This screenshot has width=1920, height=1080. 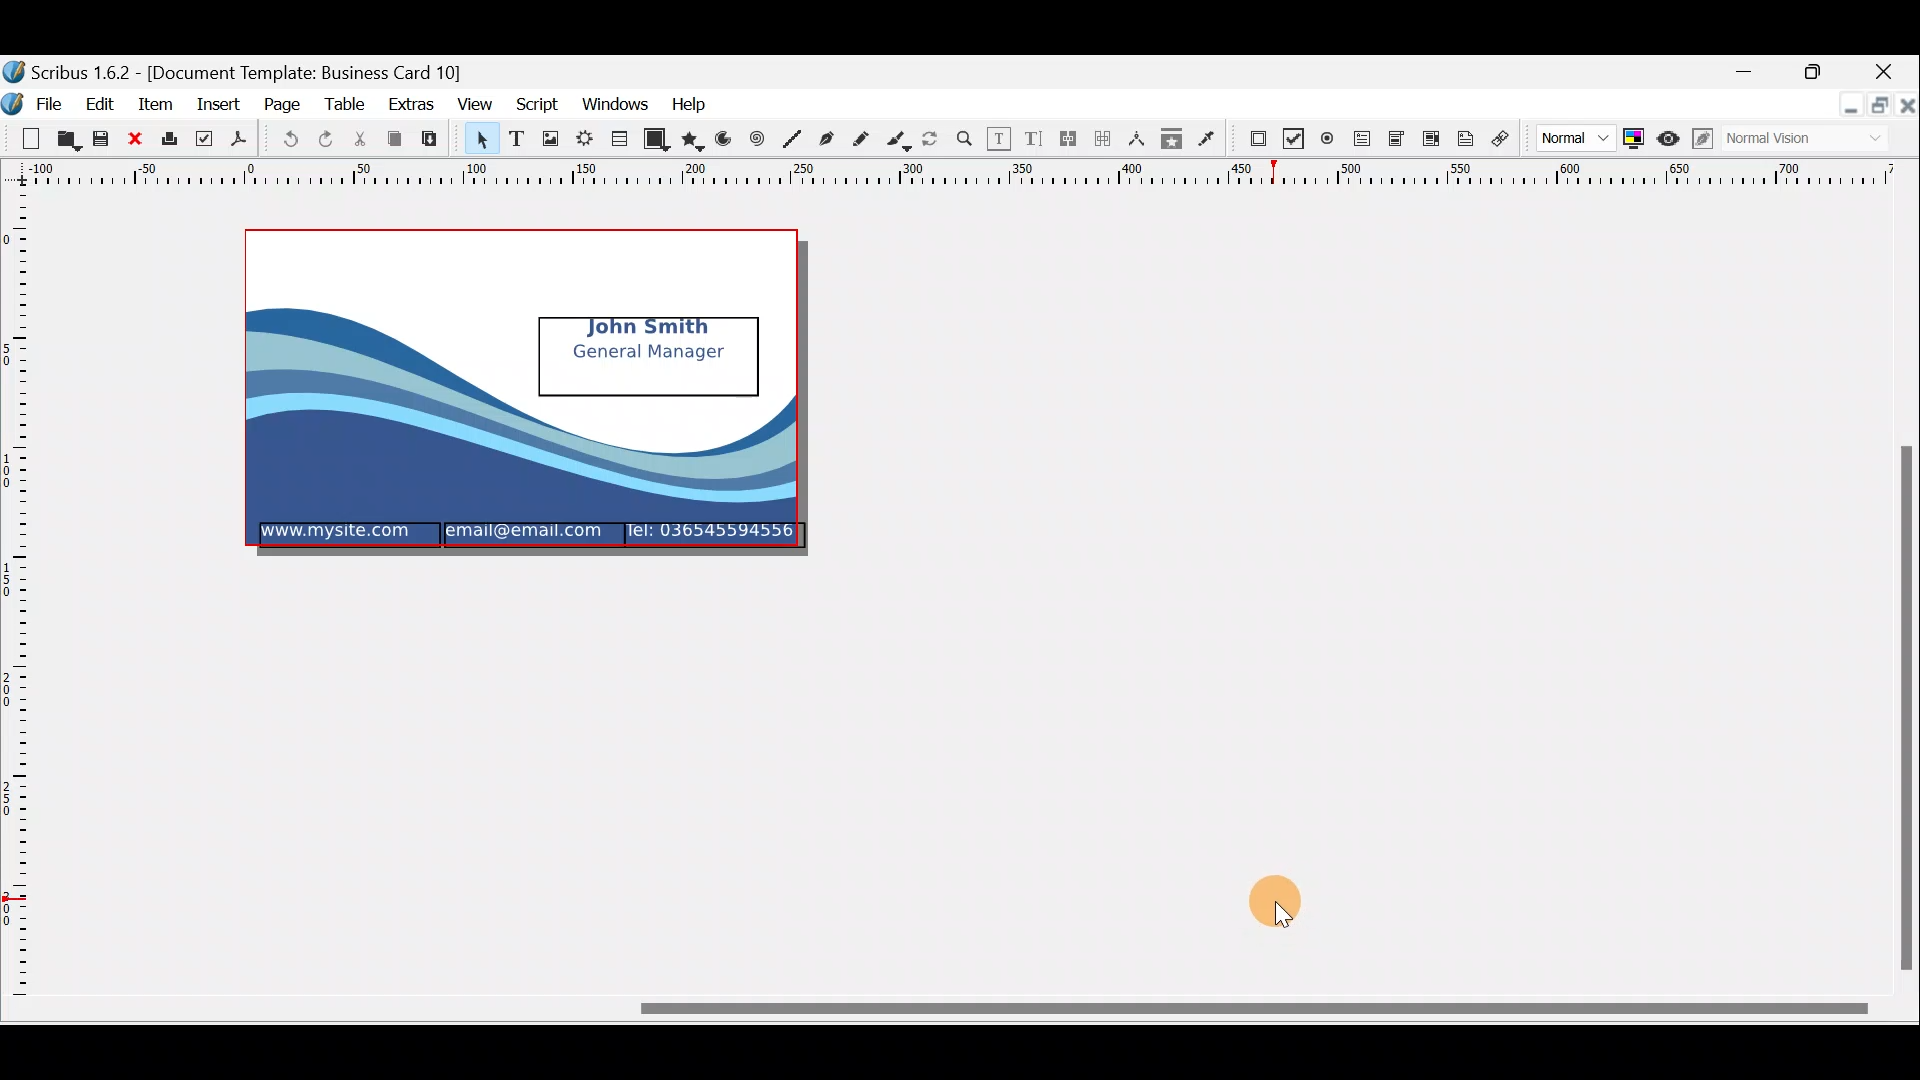 What do you see at coordinates (1771, 140) in the screenshot?
I see `Visual appearance` at bounding box center [1771, 140].